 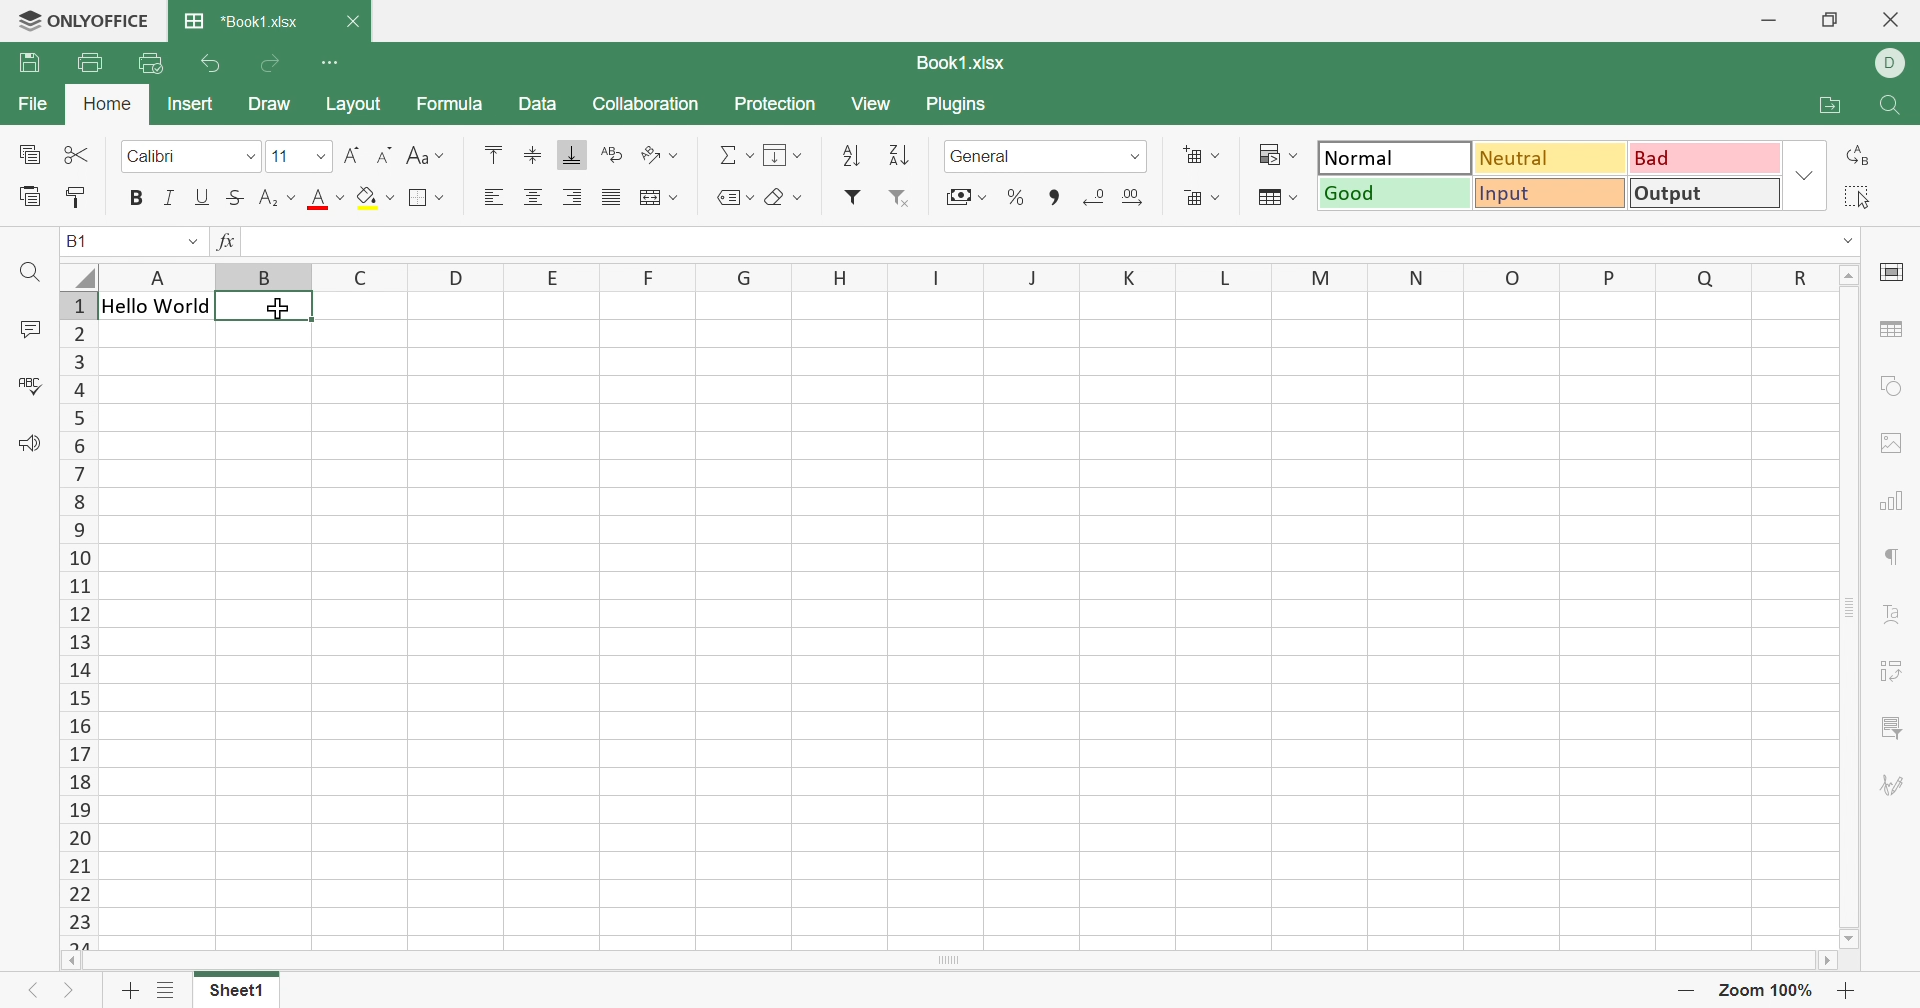 I want to click on Scroll bar, so click(x=1852, y=607).